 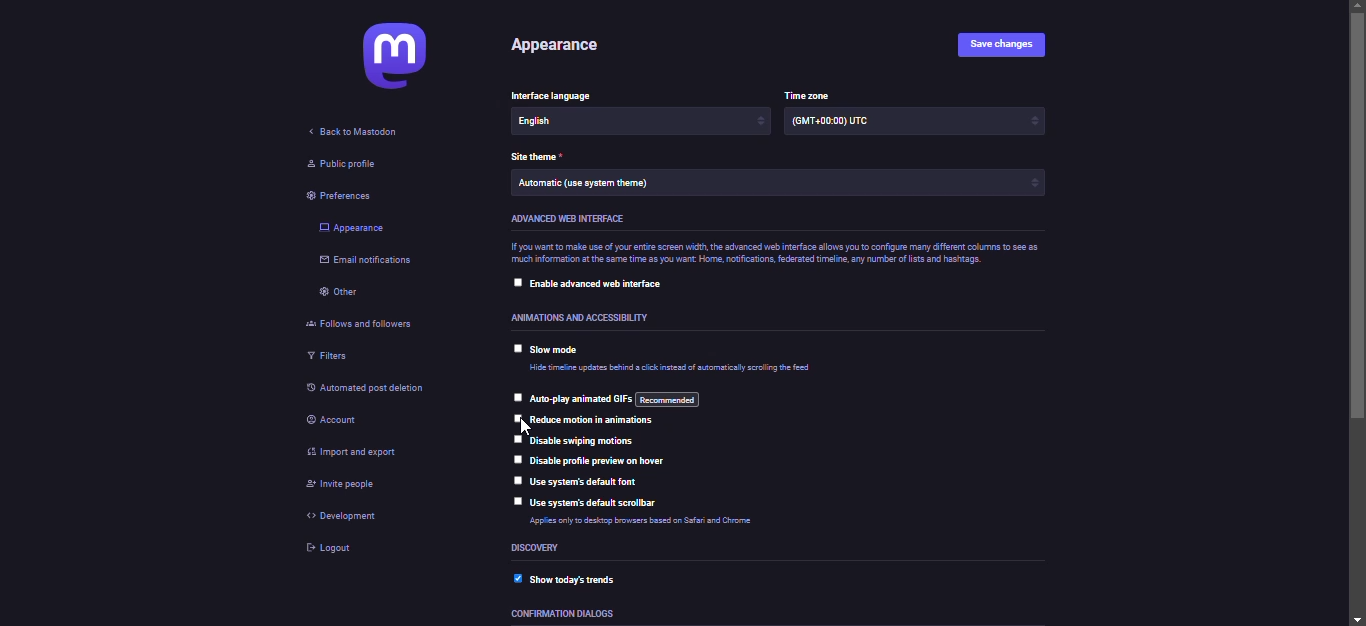 I want to click on public profile, so click(x=344, y=165).